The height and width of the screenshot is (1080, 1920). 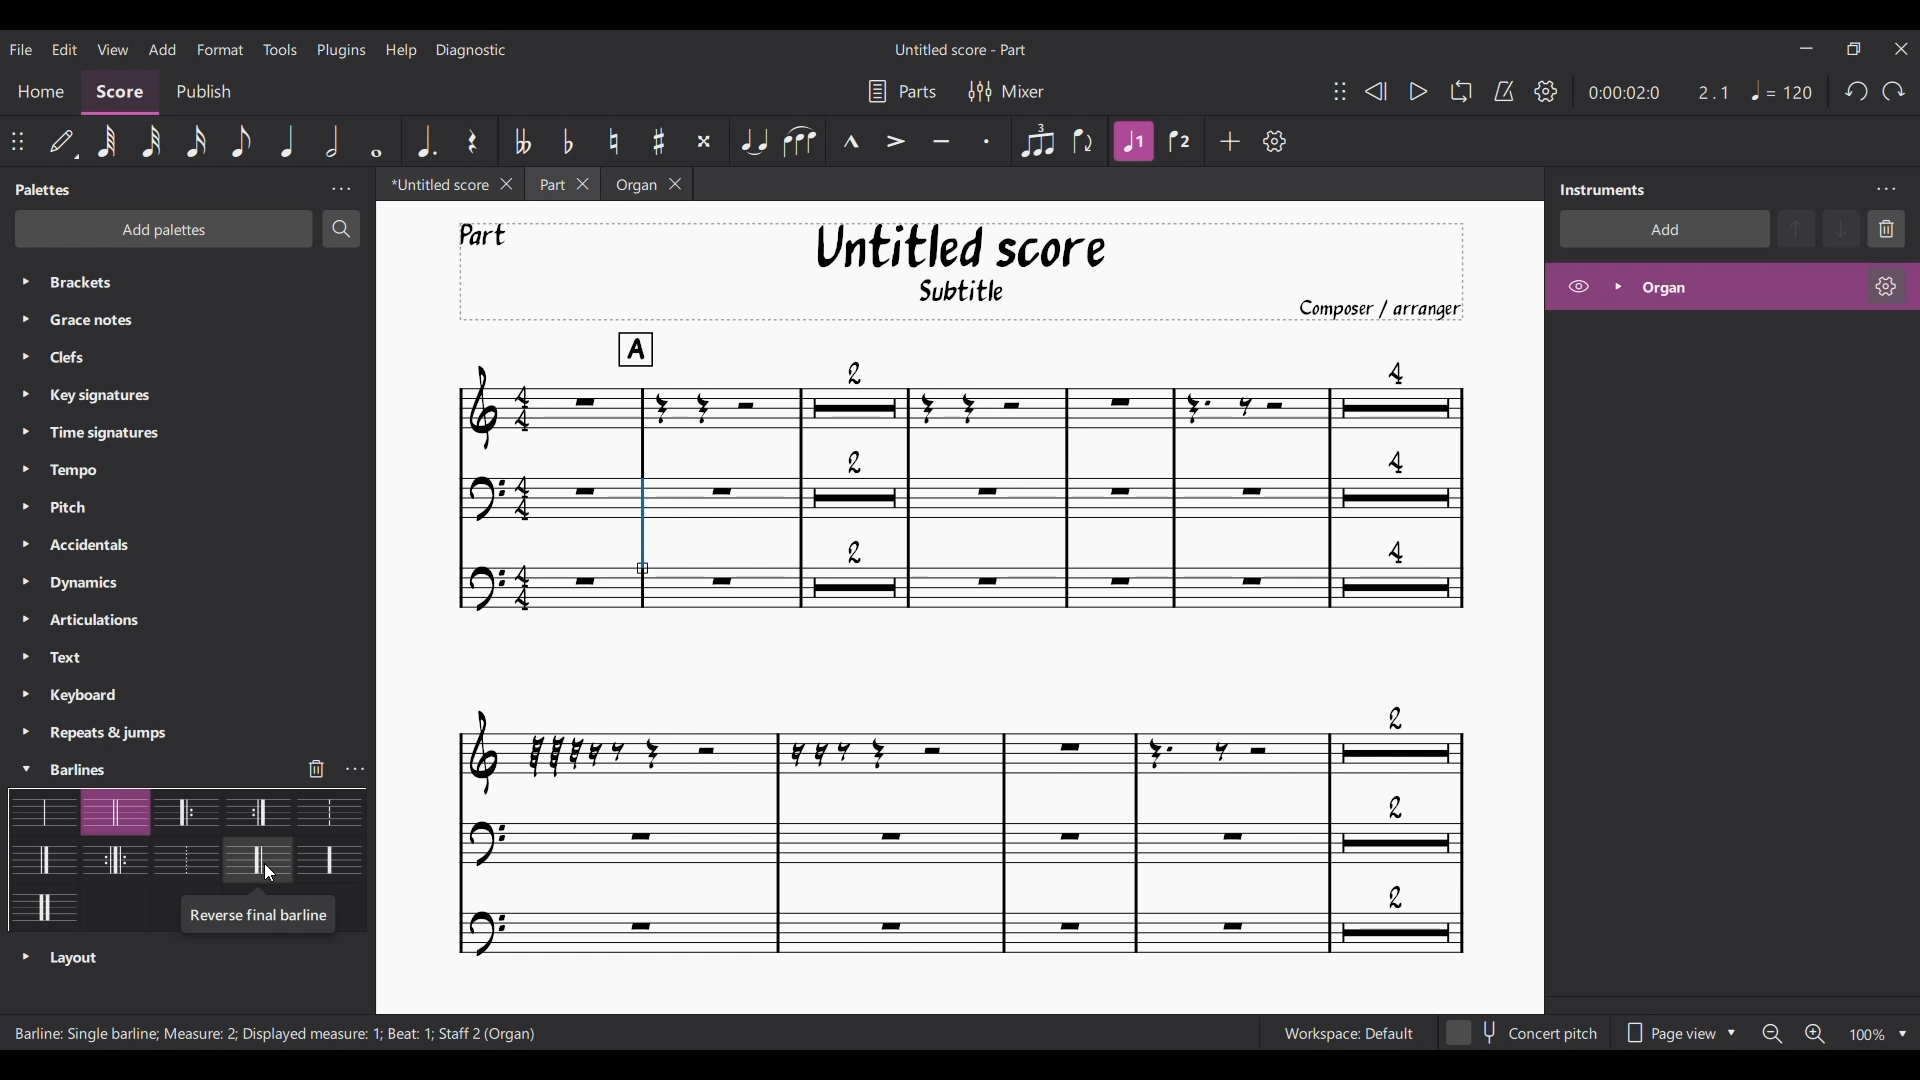 What do you see at coordinates (16, 141) in the screenshot?
I see `Click to change position of toolbar attached` at bounding box center [16, 141].